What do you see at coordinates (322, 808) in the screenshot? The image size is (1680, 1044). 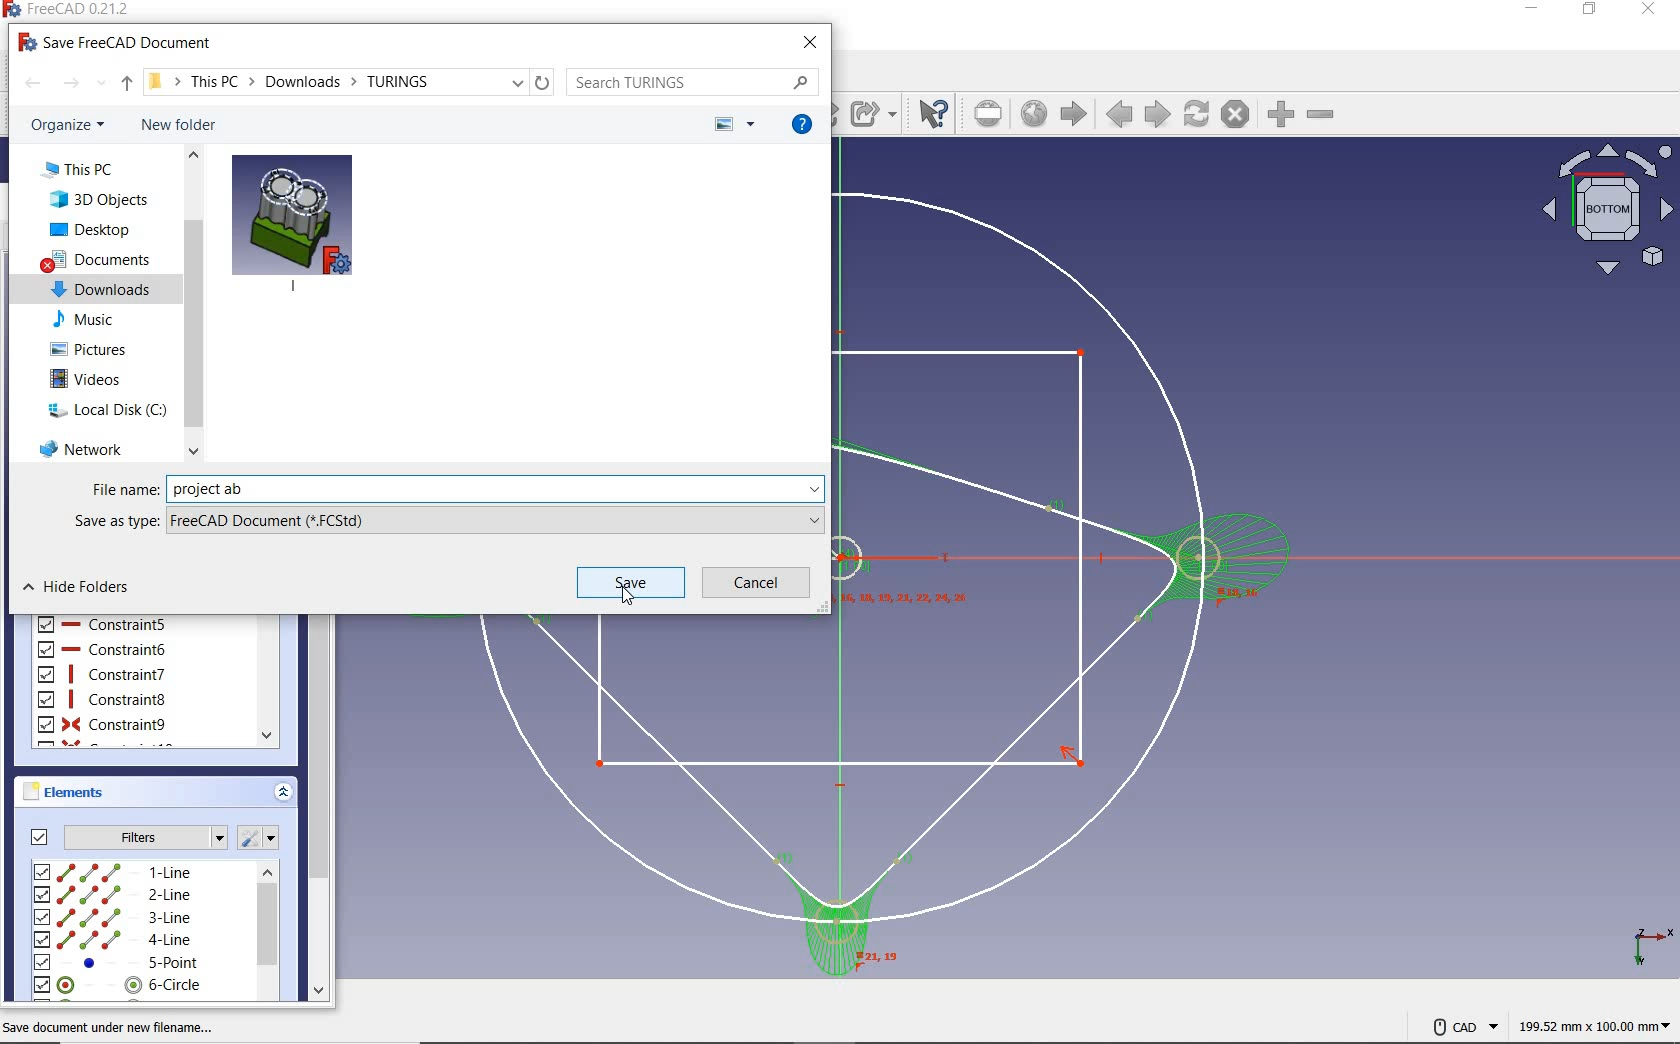 I see `scroll bar` at bounding box center [322, 808].